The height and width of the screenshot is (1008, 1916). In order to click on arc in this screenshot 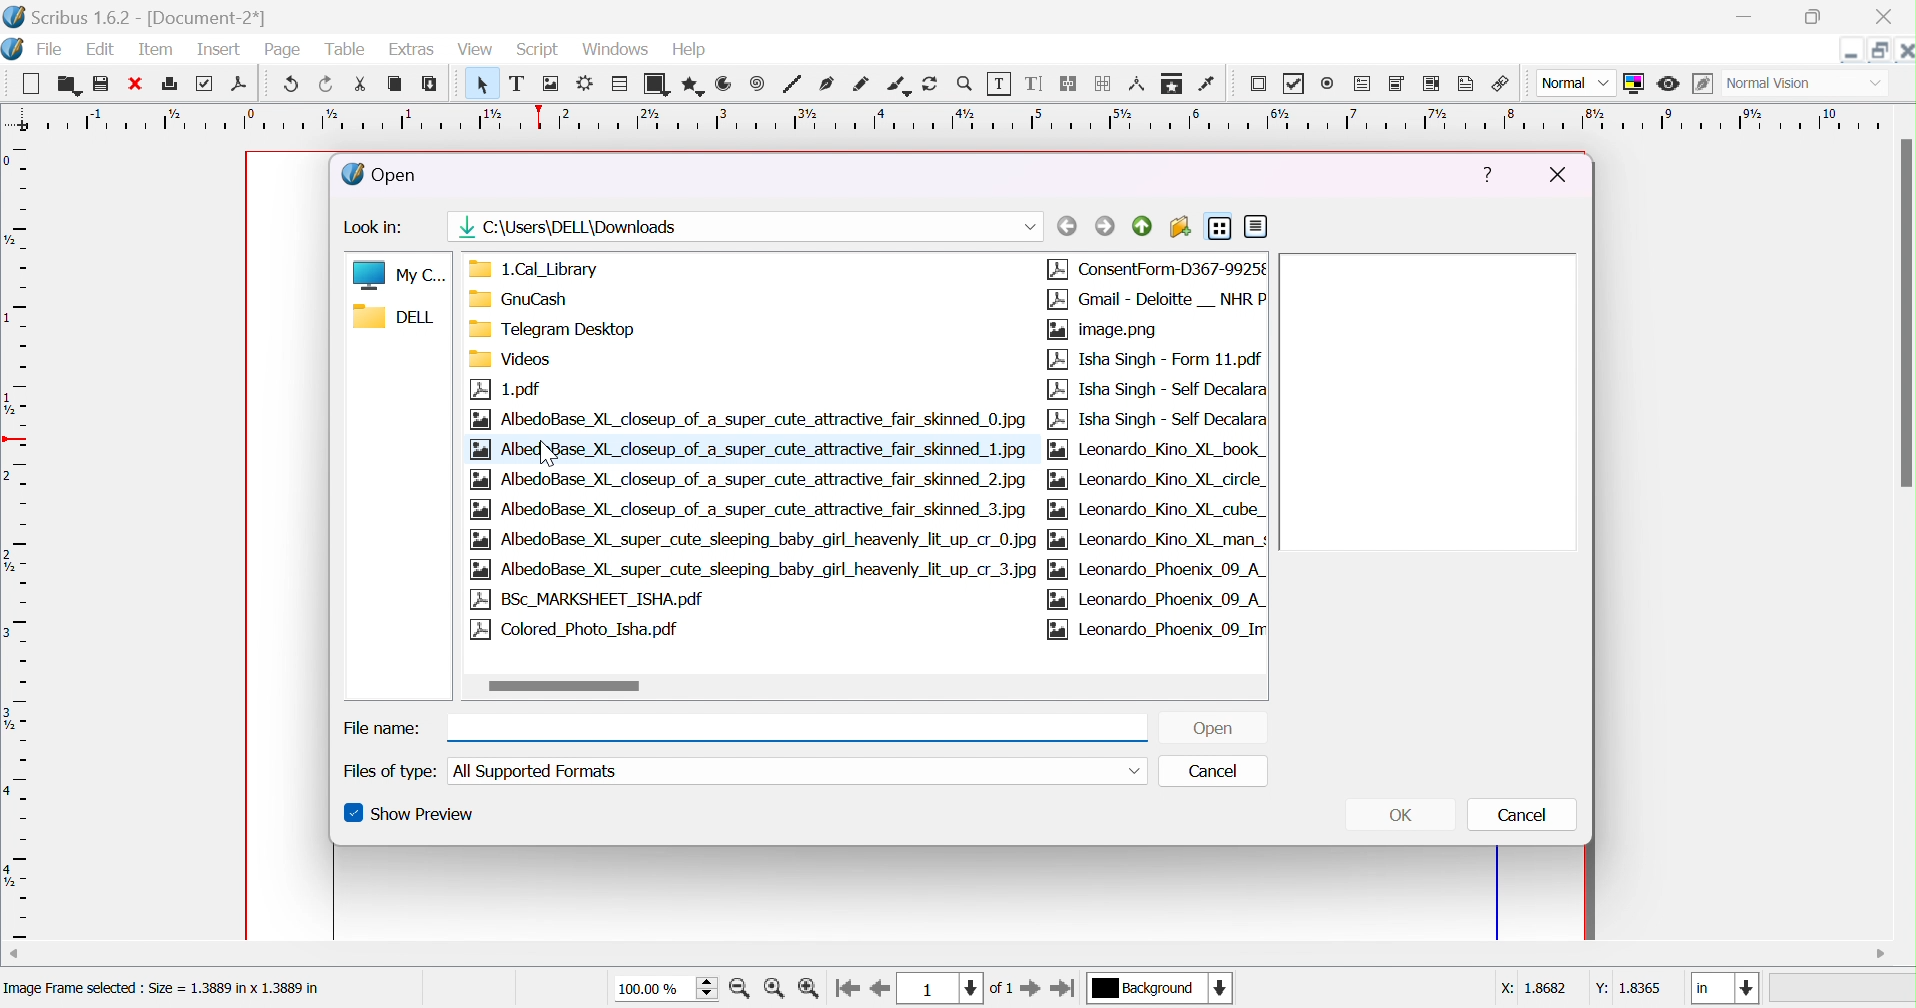, I will do `click(725, 83)`.